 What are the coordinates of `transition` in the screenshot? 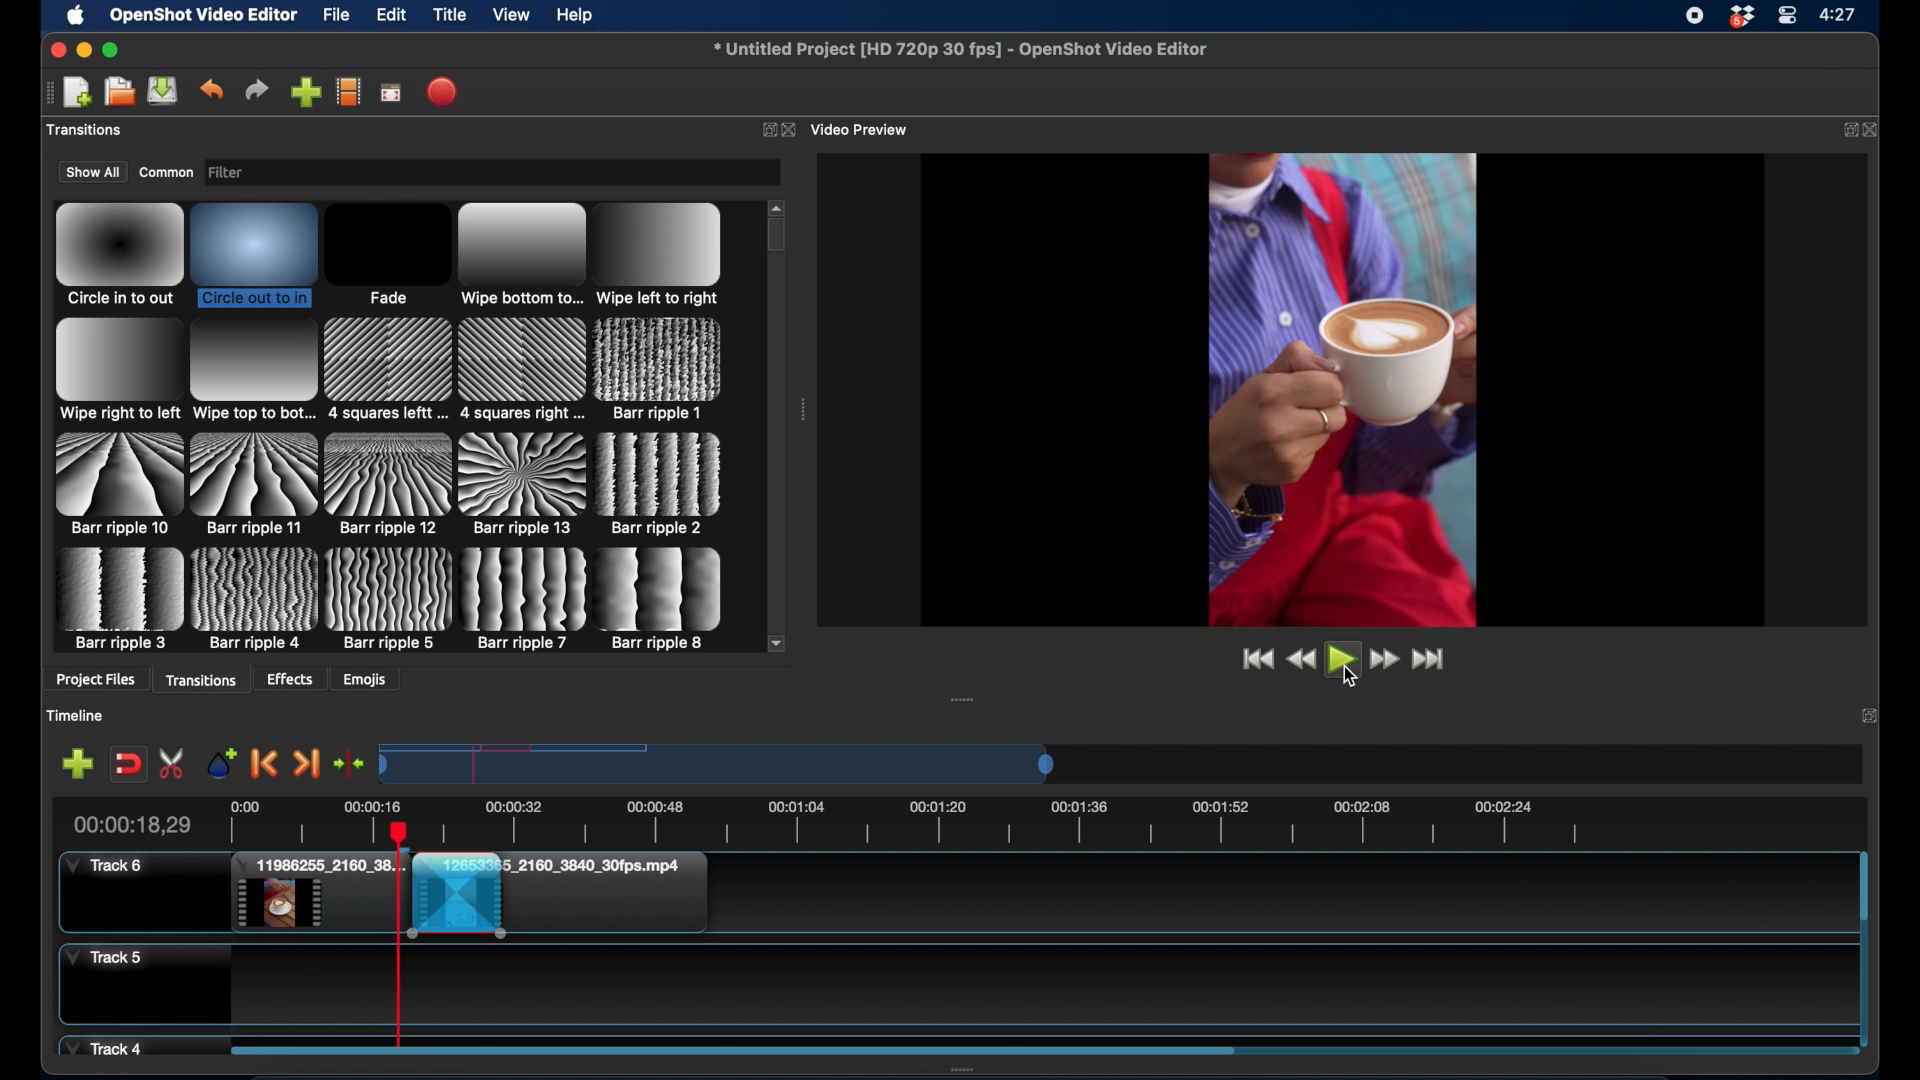 It's located at (117, 371).